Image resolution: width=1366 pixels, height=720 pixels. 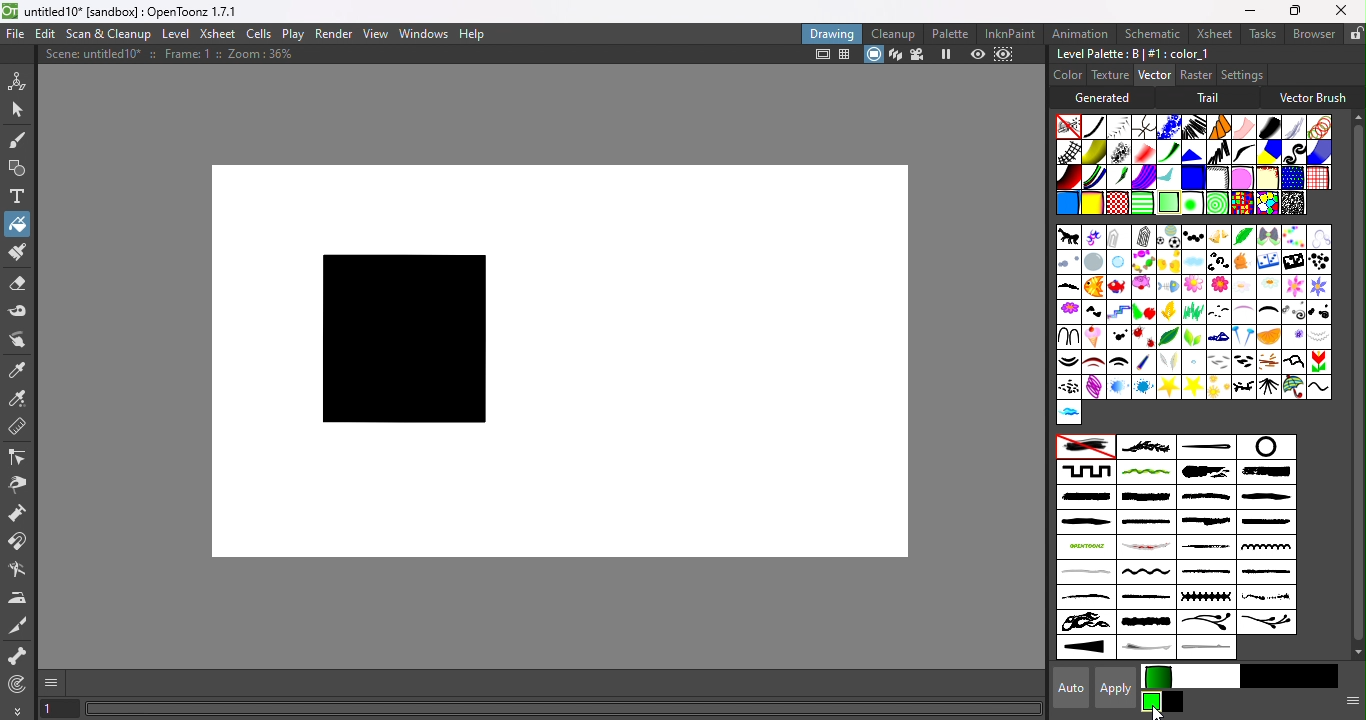 I want to click on stai, so click(x=1144, y=387).